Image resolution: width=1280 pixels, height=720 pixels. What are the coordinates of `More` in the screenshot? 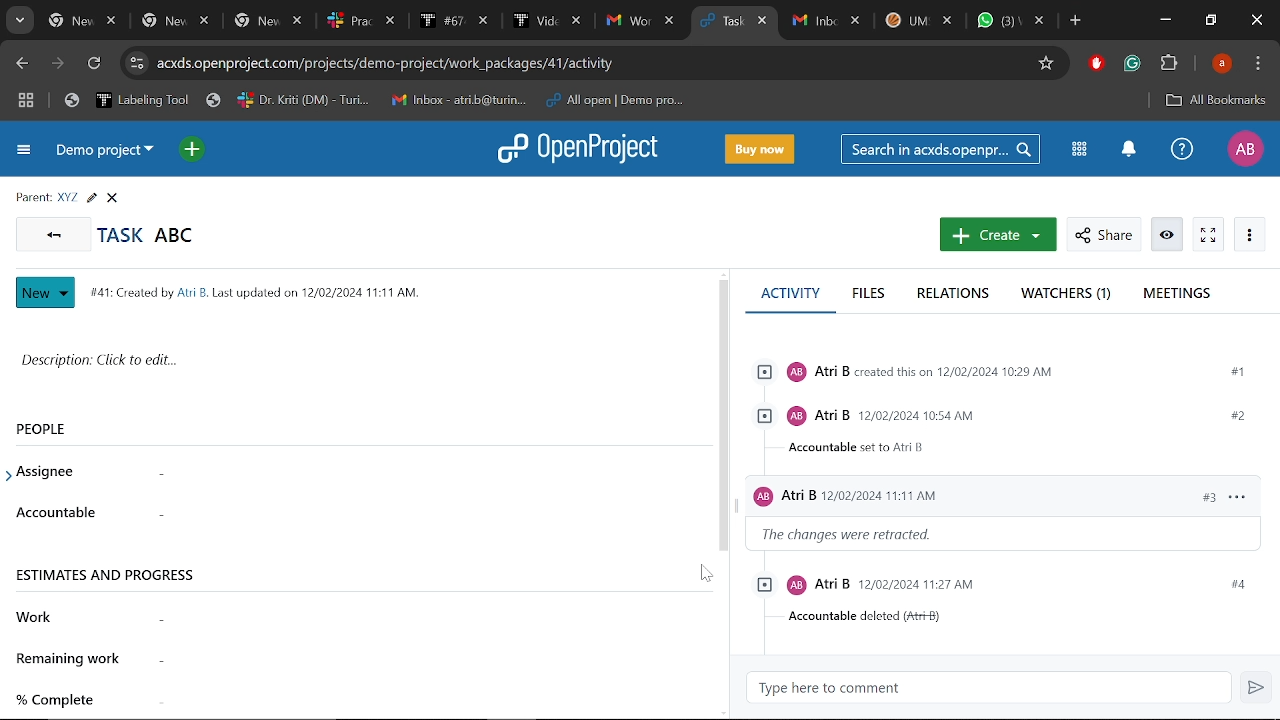 It's located at (1250, 236).